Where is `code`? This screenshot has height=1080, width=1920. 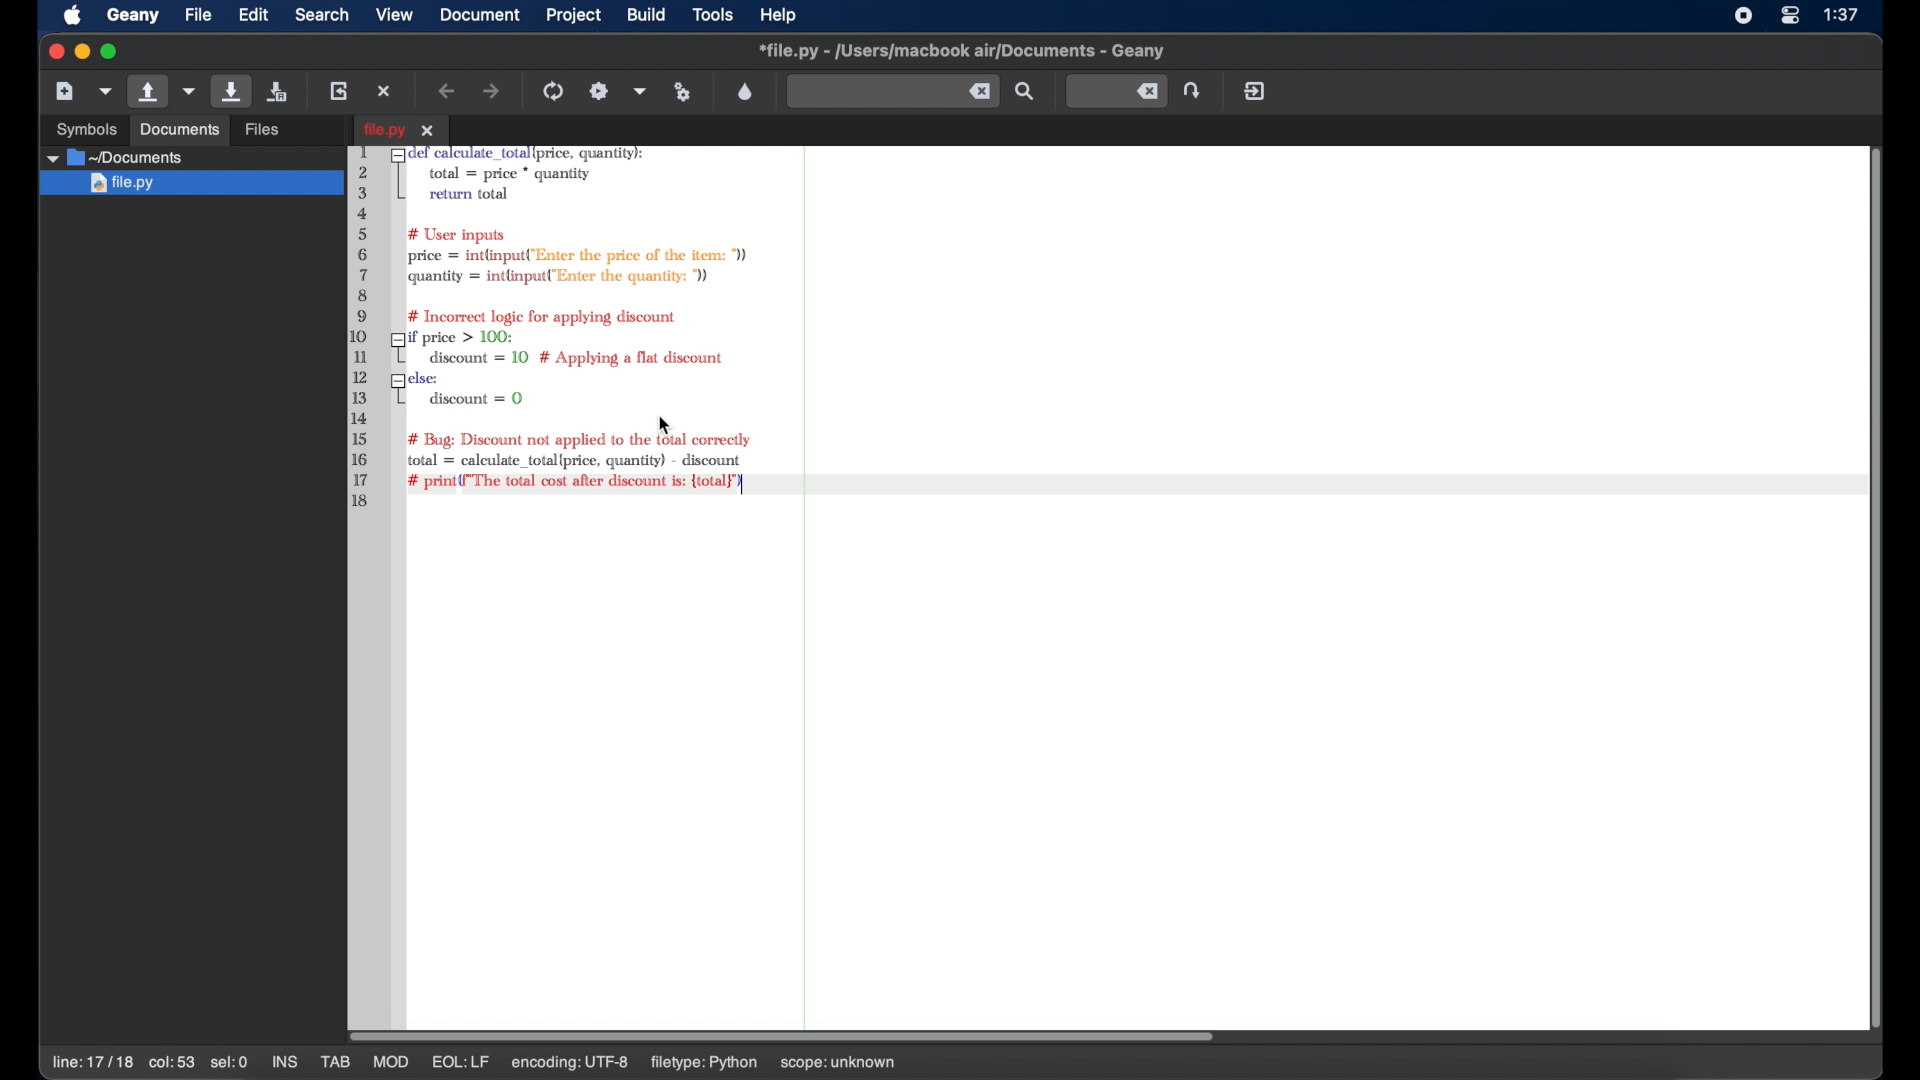 code is located at coordinates (592, 306).